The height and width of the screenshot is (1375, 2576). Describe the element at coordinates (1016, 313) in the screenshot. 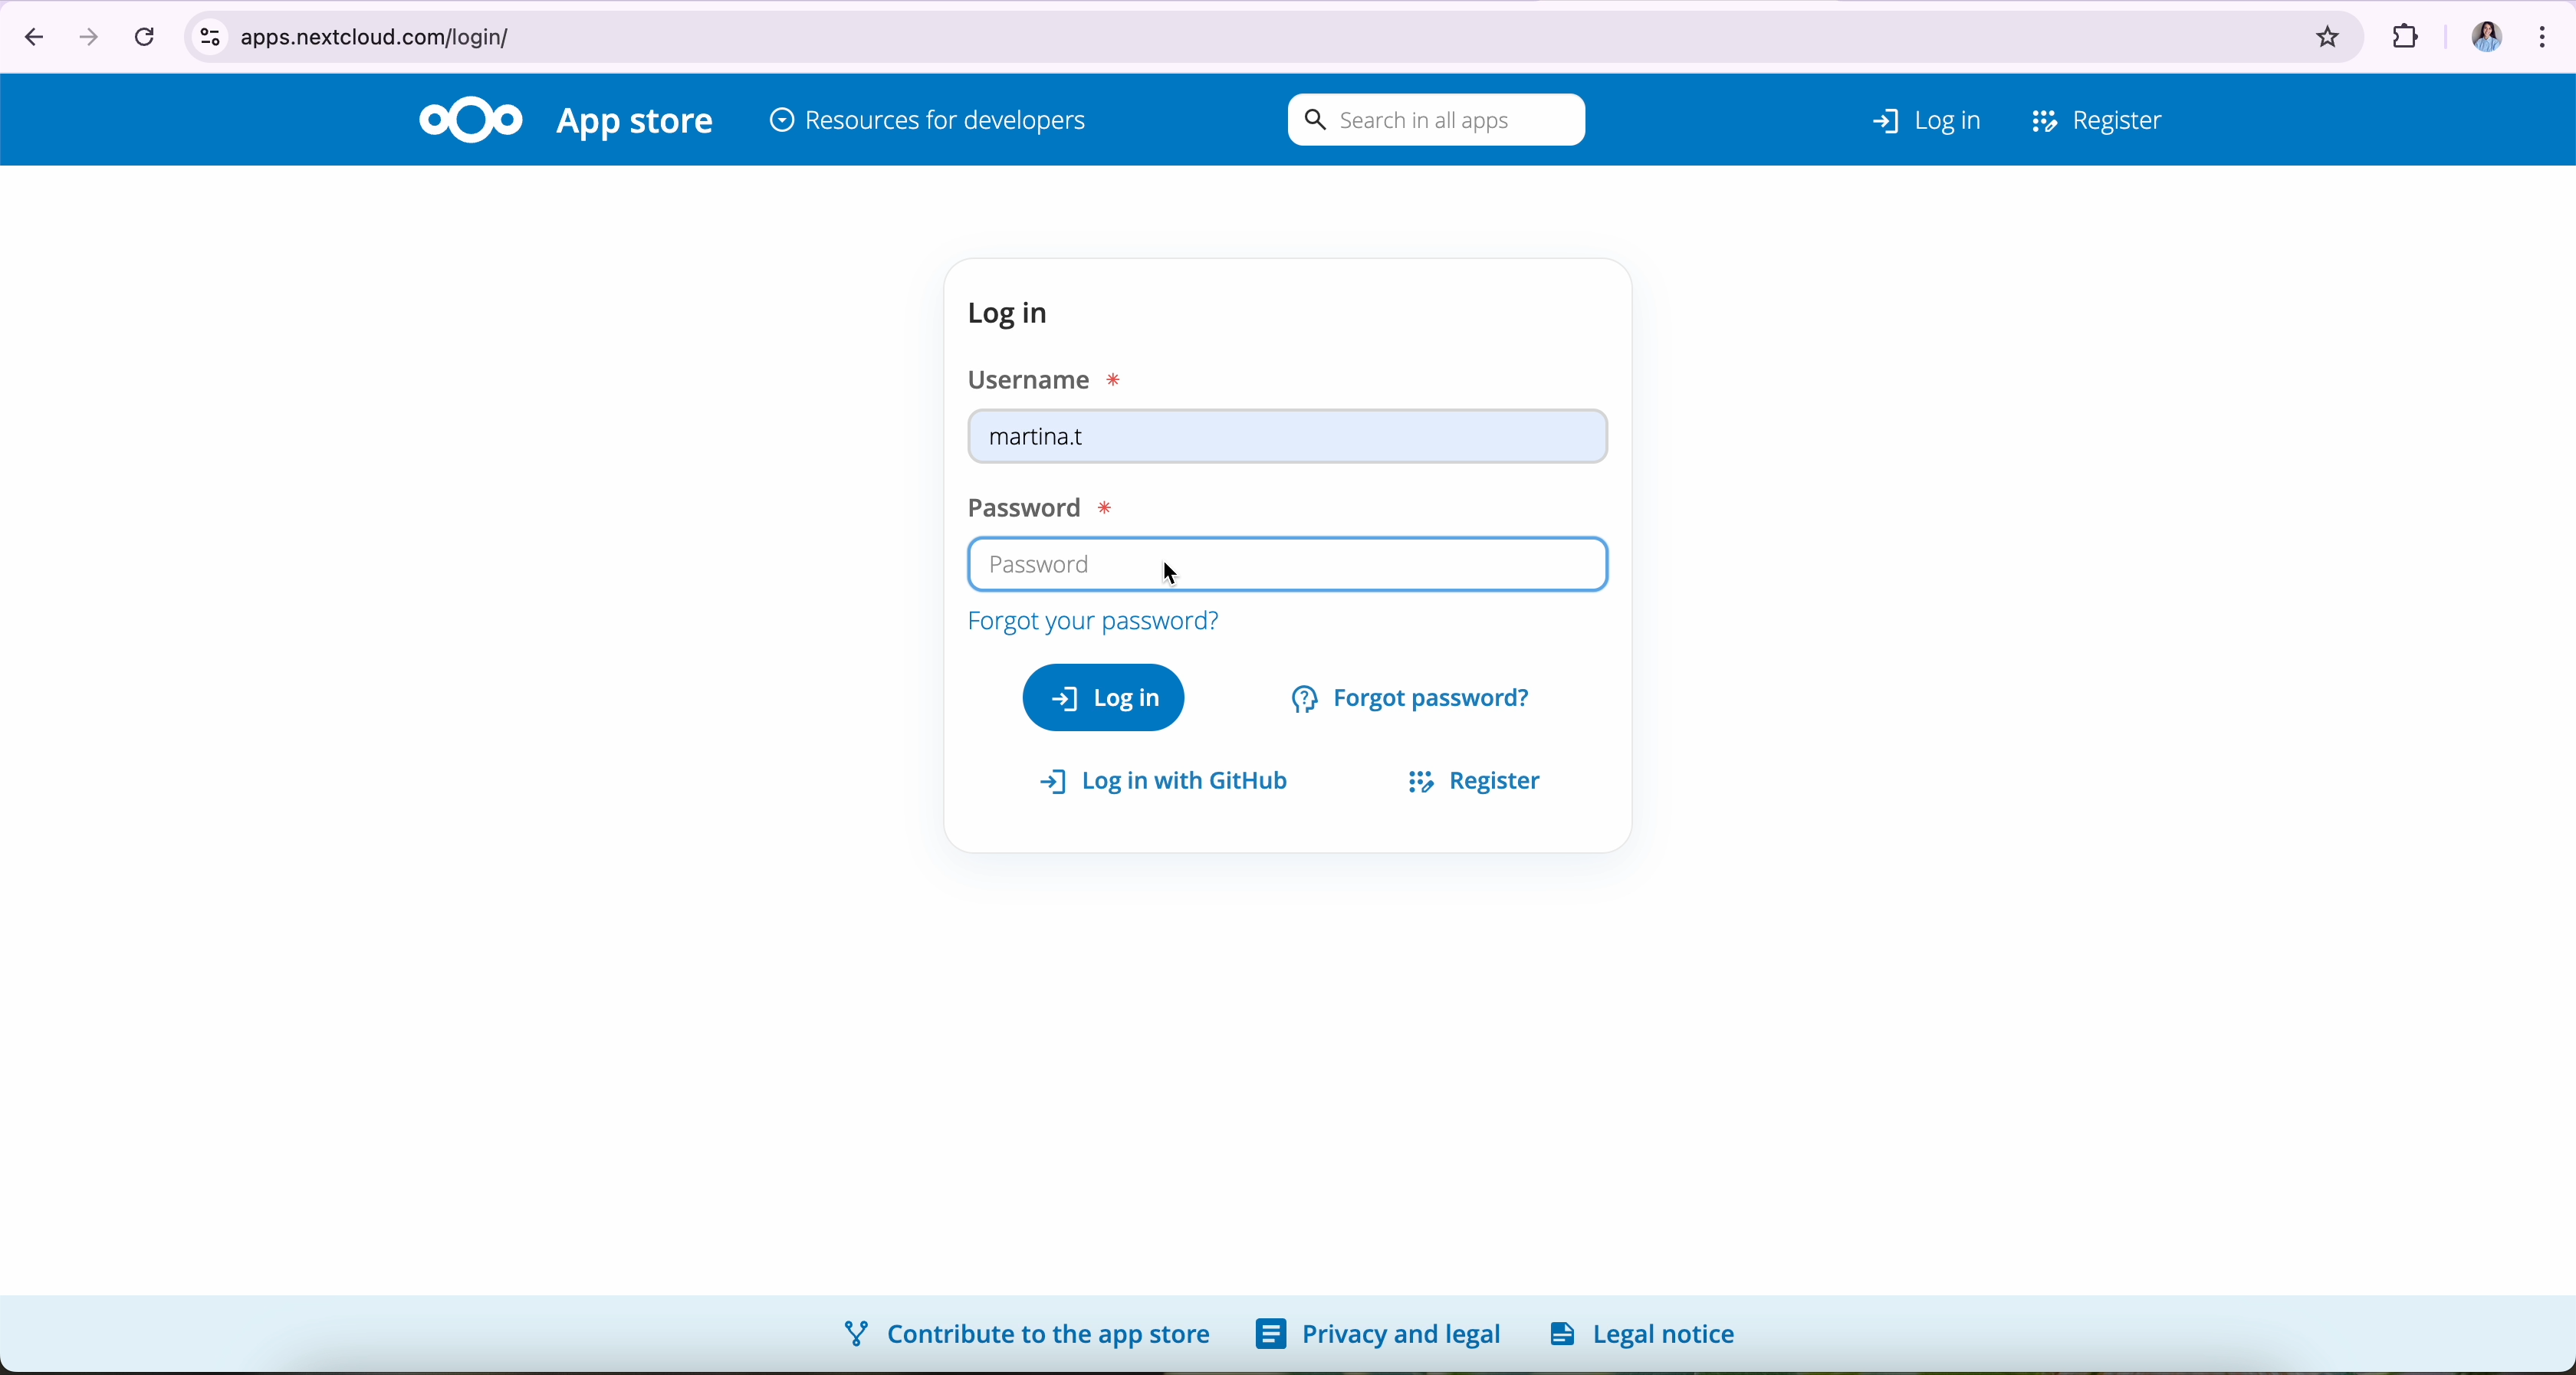

I see `log in` at that location.